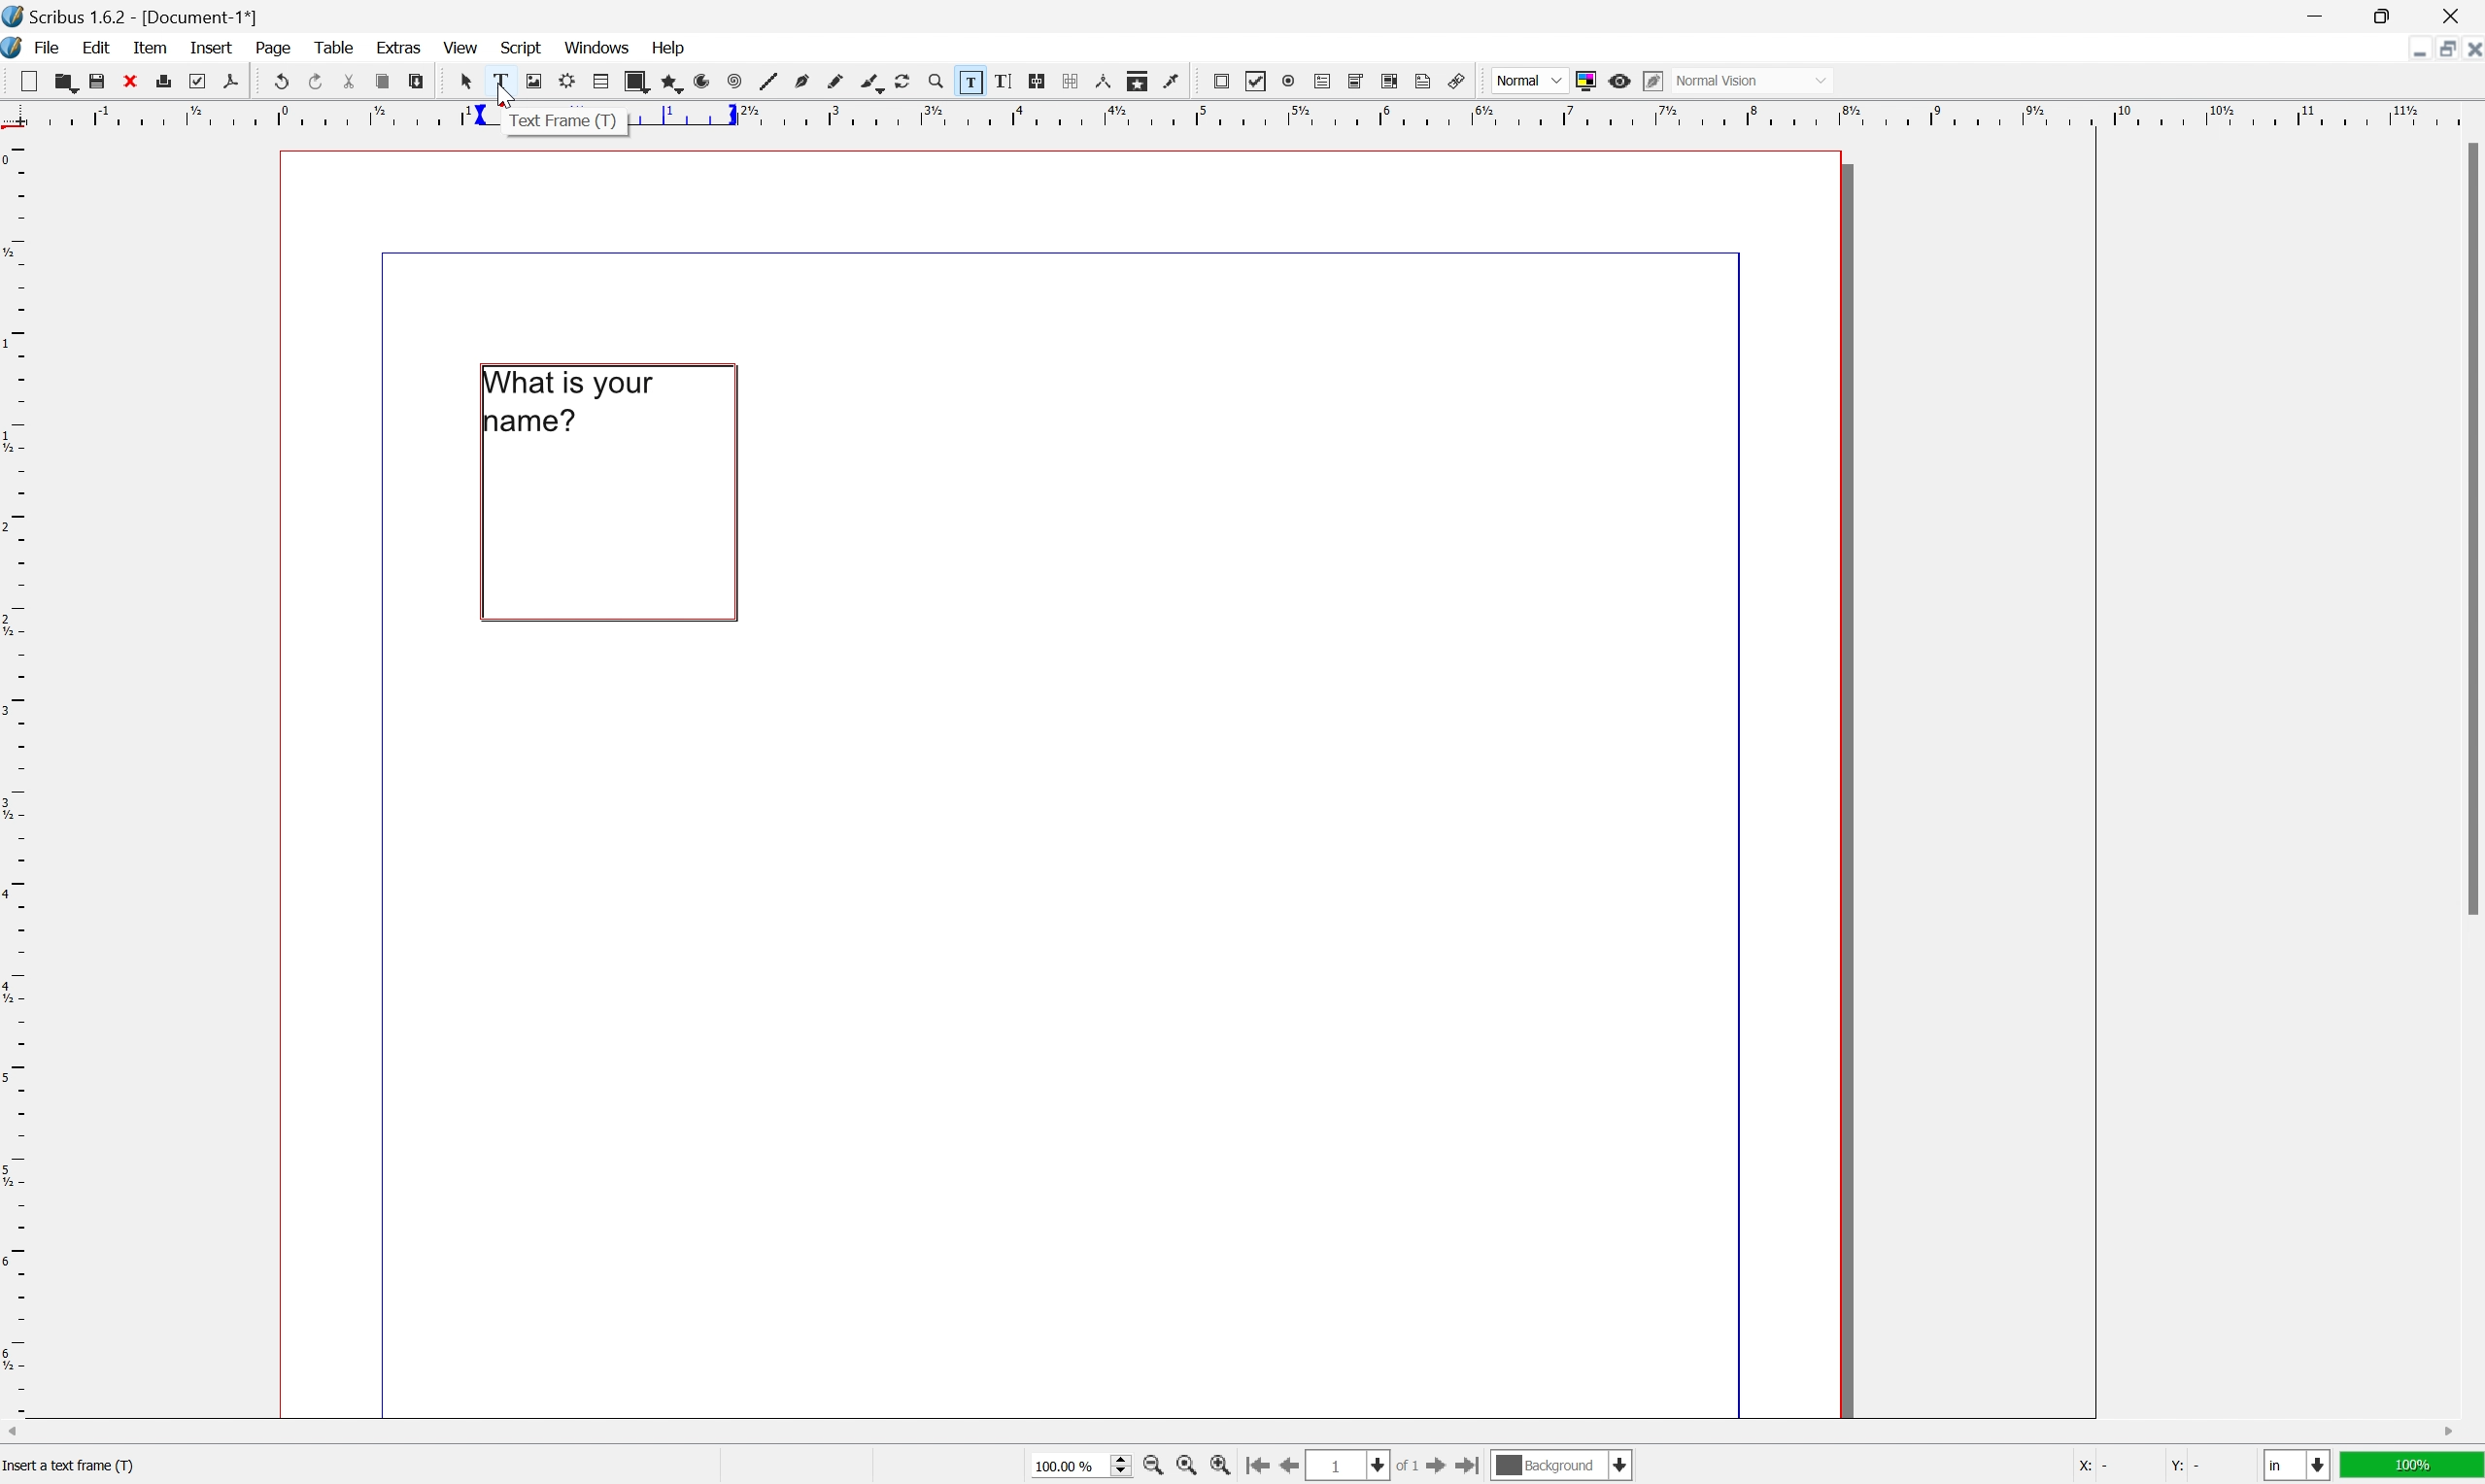 The height and width of the screenshot is (1484, 2485). Describe the element at coordinates (211, 45) in the screenshot. I see `insert` at that location.